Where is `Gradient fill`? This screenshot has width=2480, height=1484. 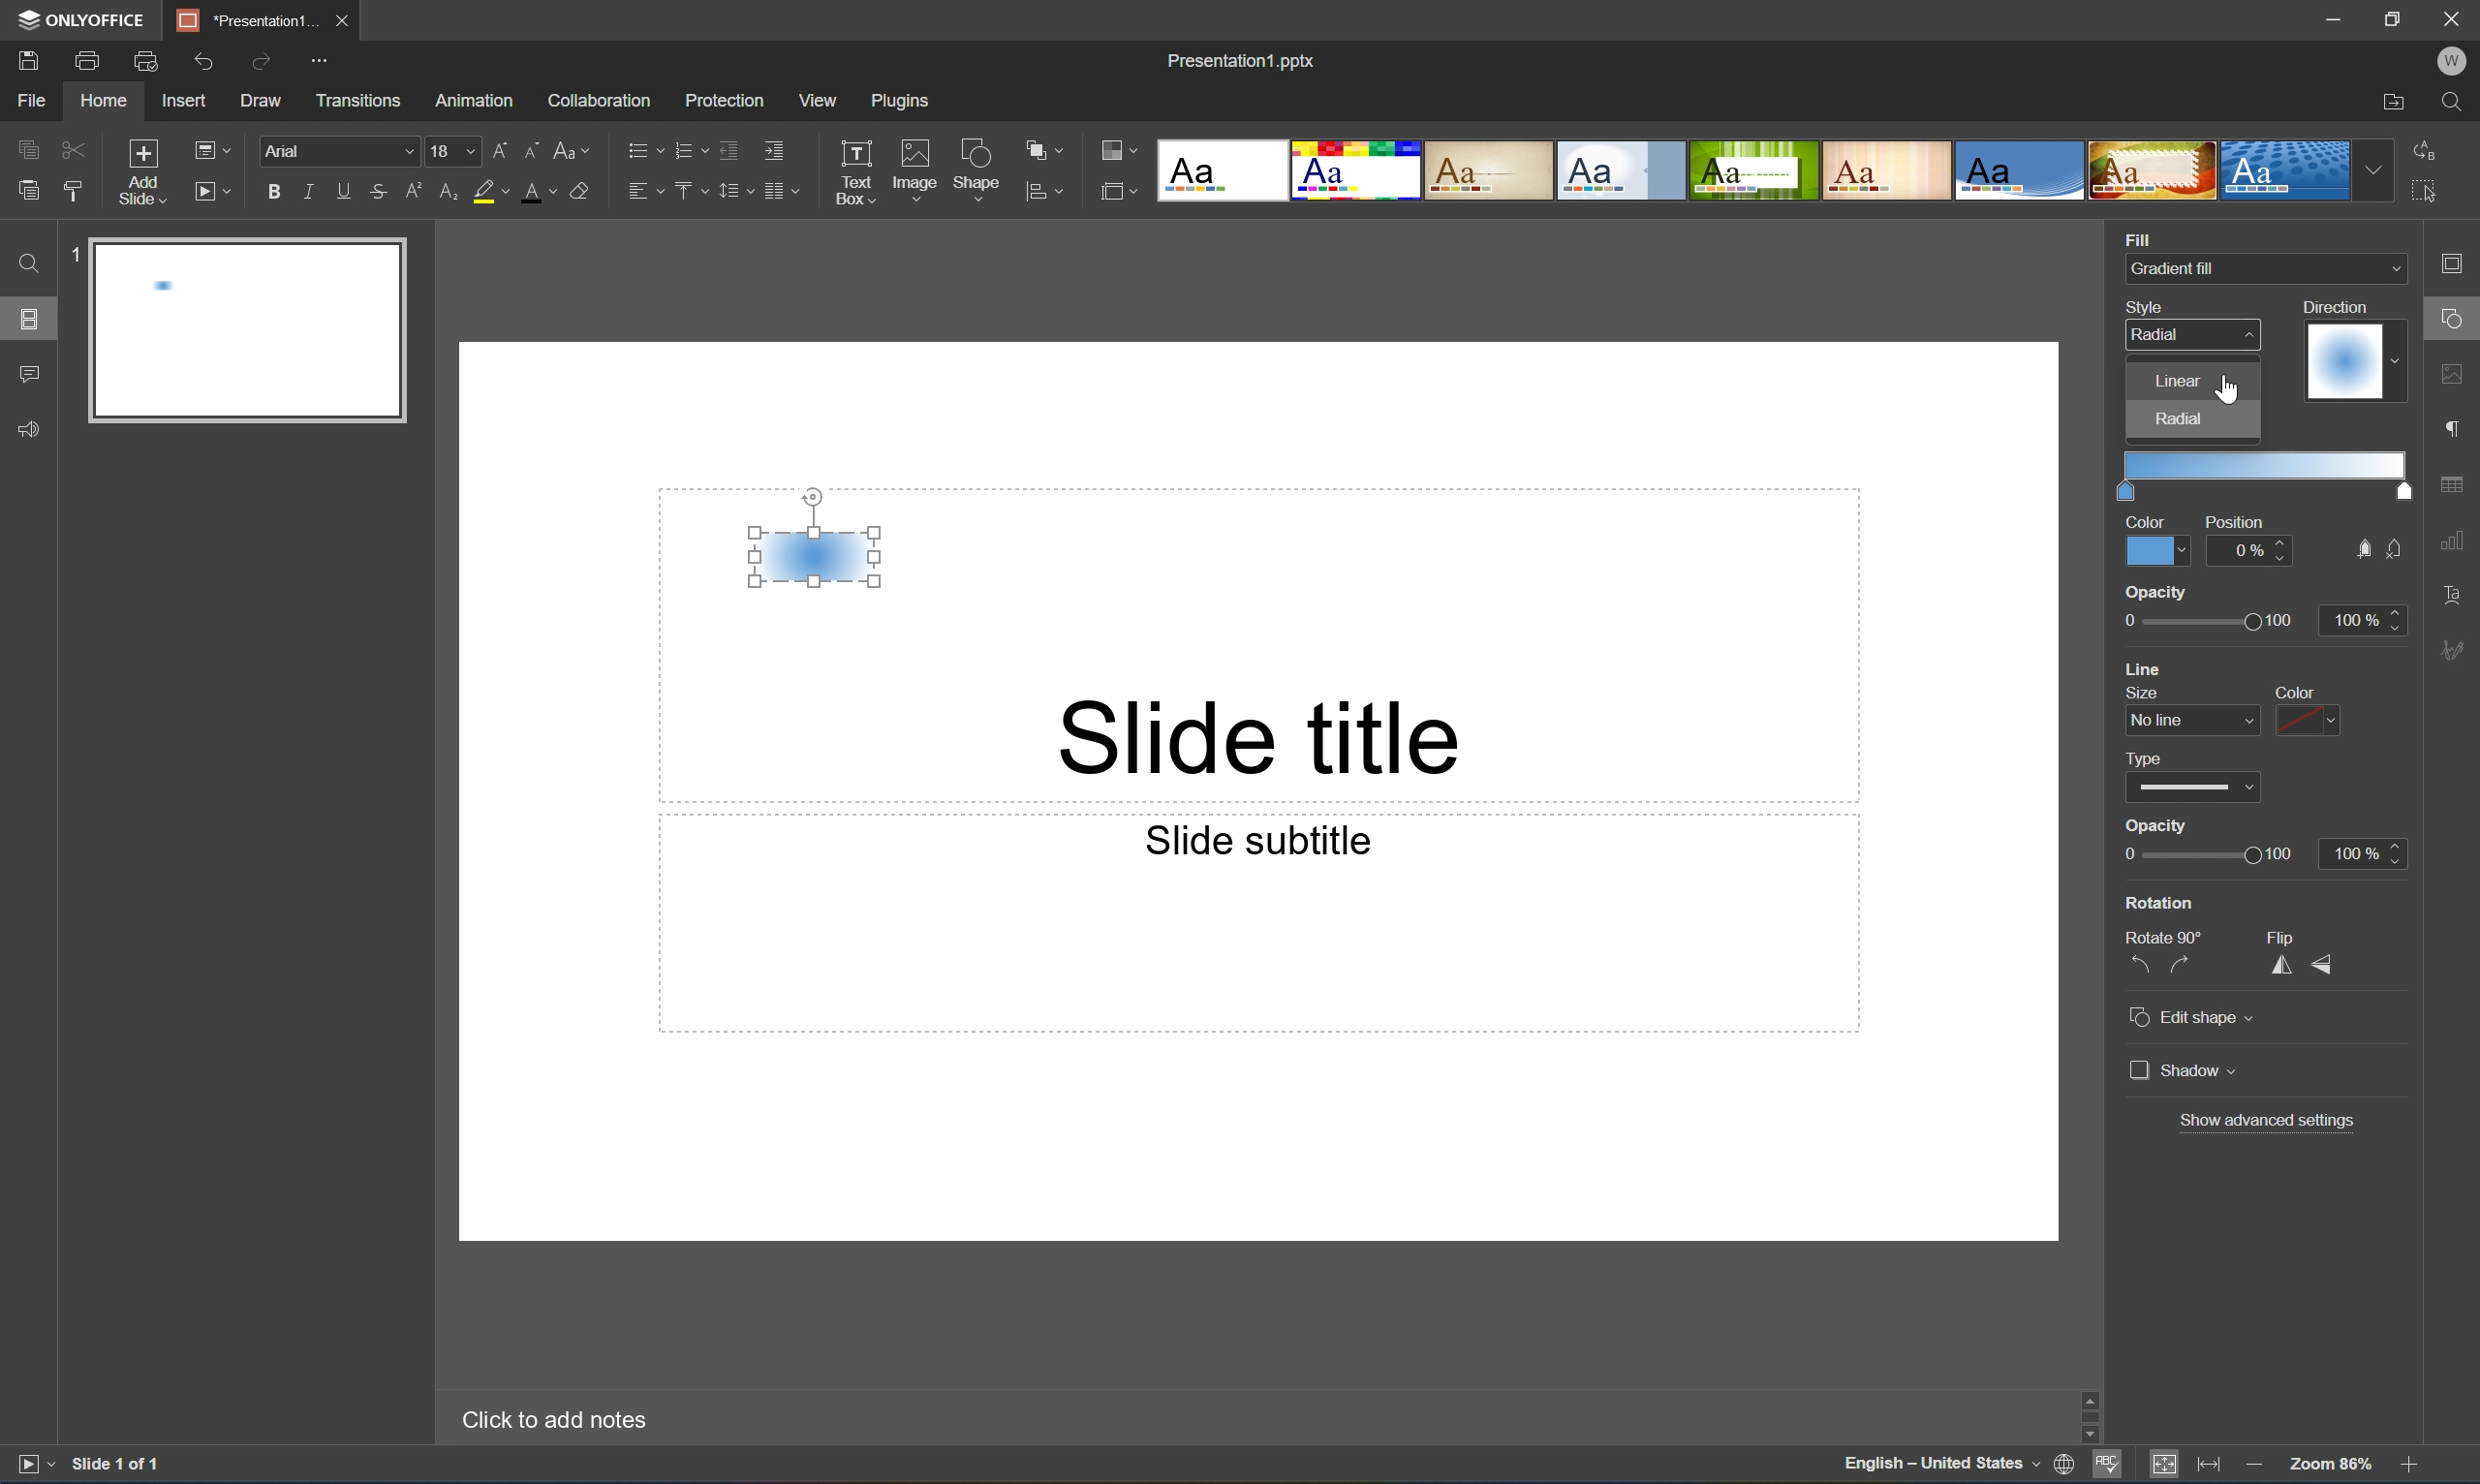 Gradient fill is located at coordinates (2178, 268).